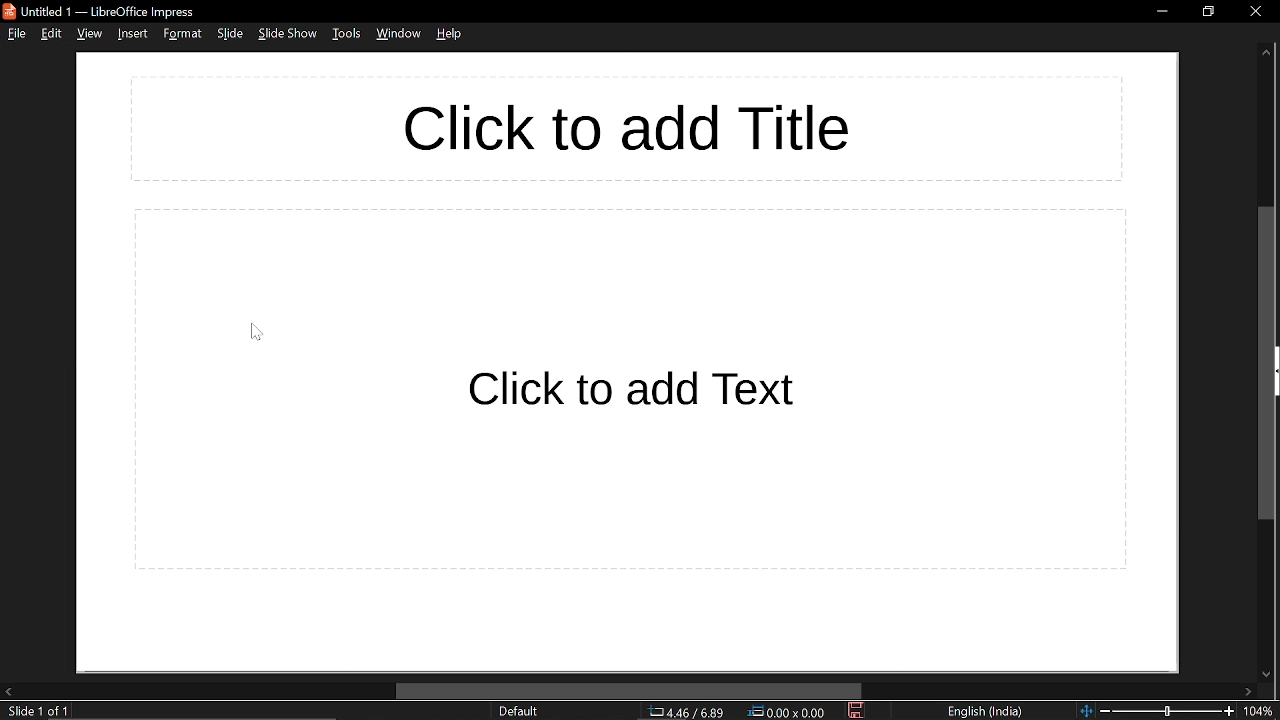 The height and width of the screenshot is (720, 1280). I want to click on help, so click(453, 33).